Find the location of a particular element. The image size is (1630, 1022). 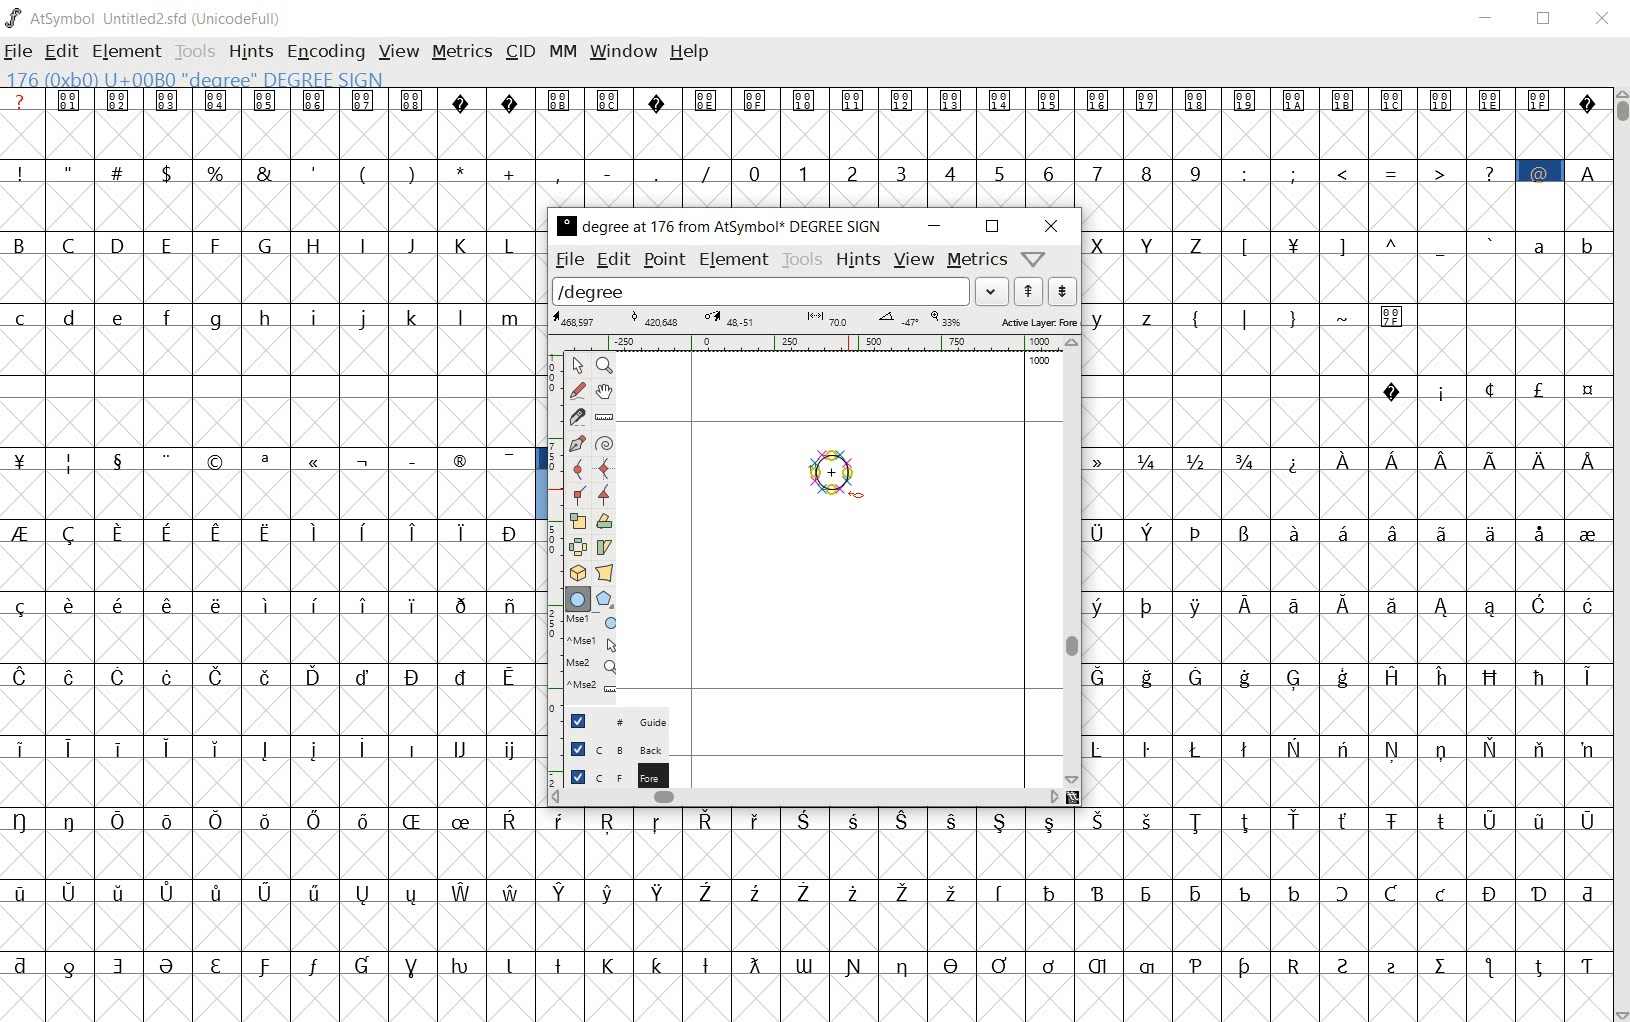

change whether spiro is active or not is located at coordinates (604, 442).